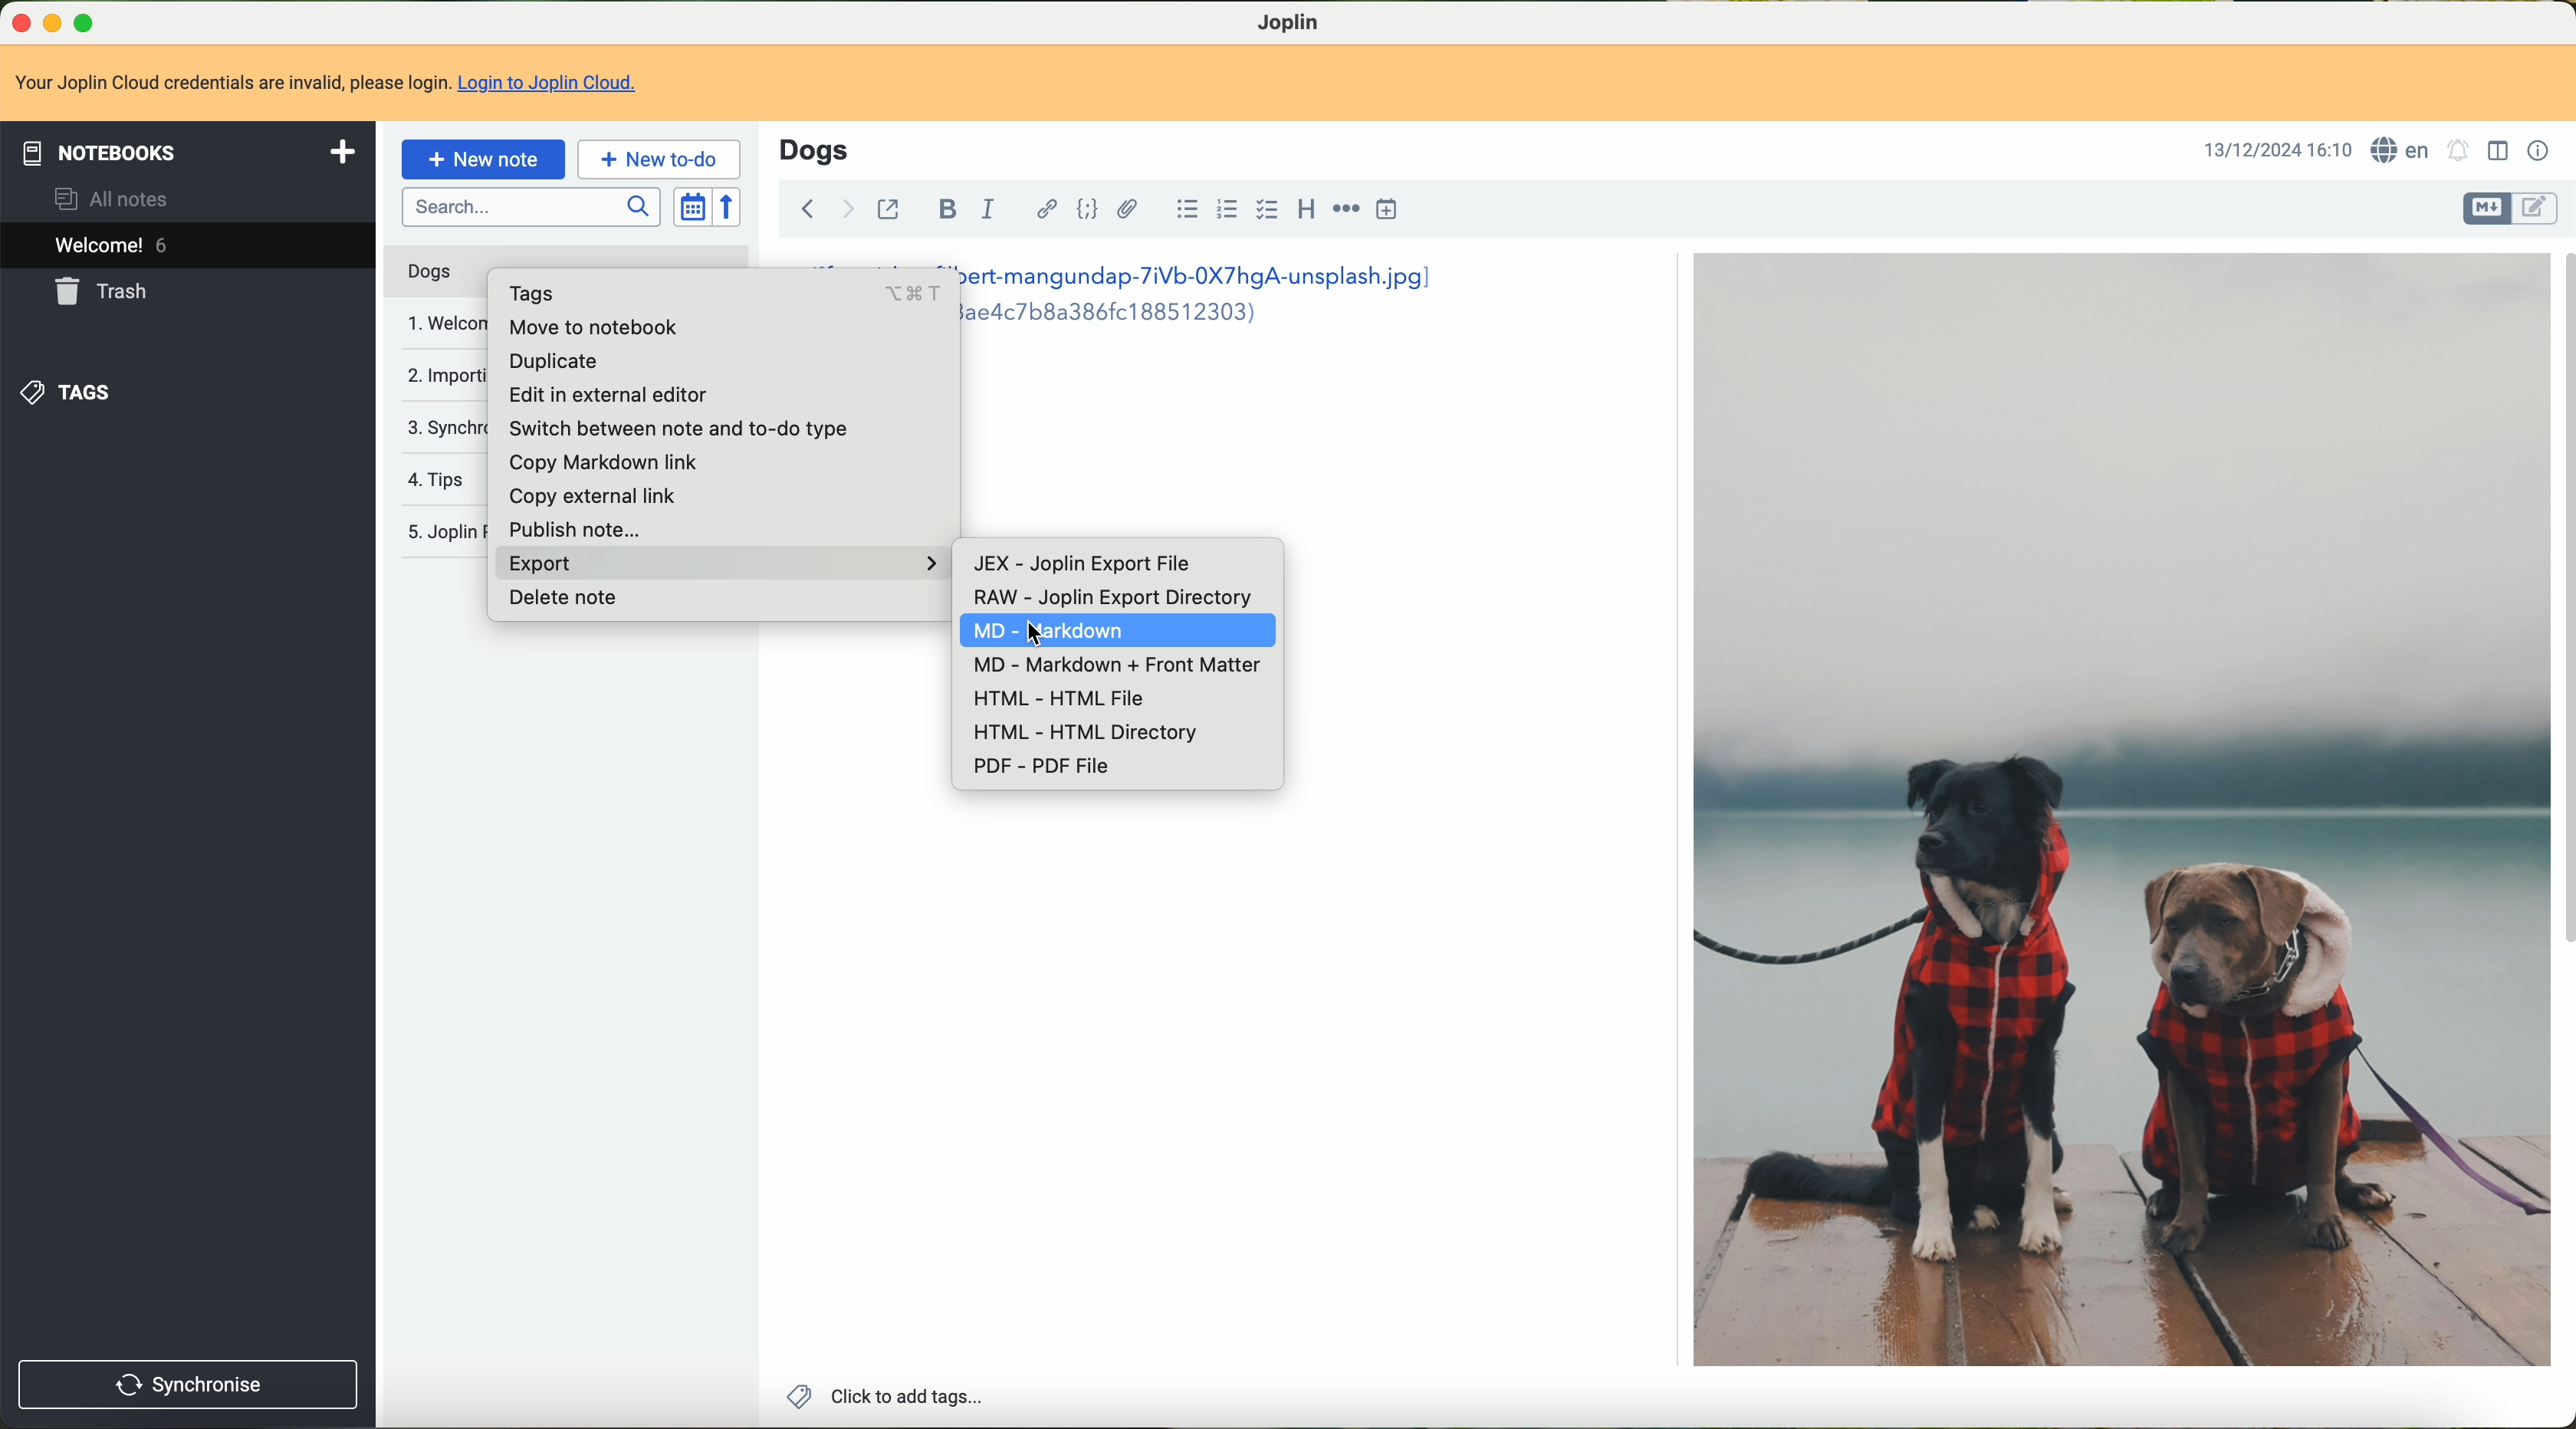  What do you see at coordinates (946, 211) in the screenshot?
I see `bold` at bounding box center [946, 211].